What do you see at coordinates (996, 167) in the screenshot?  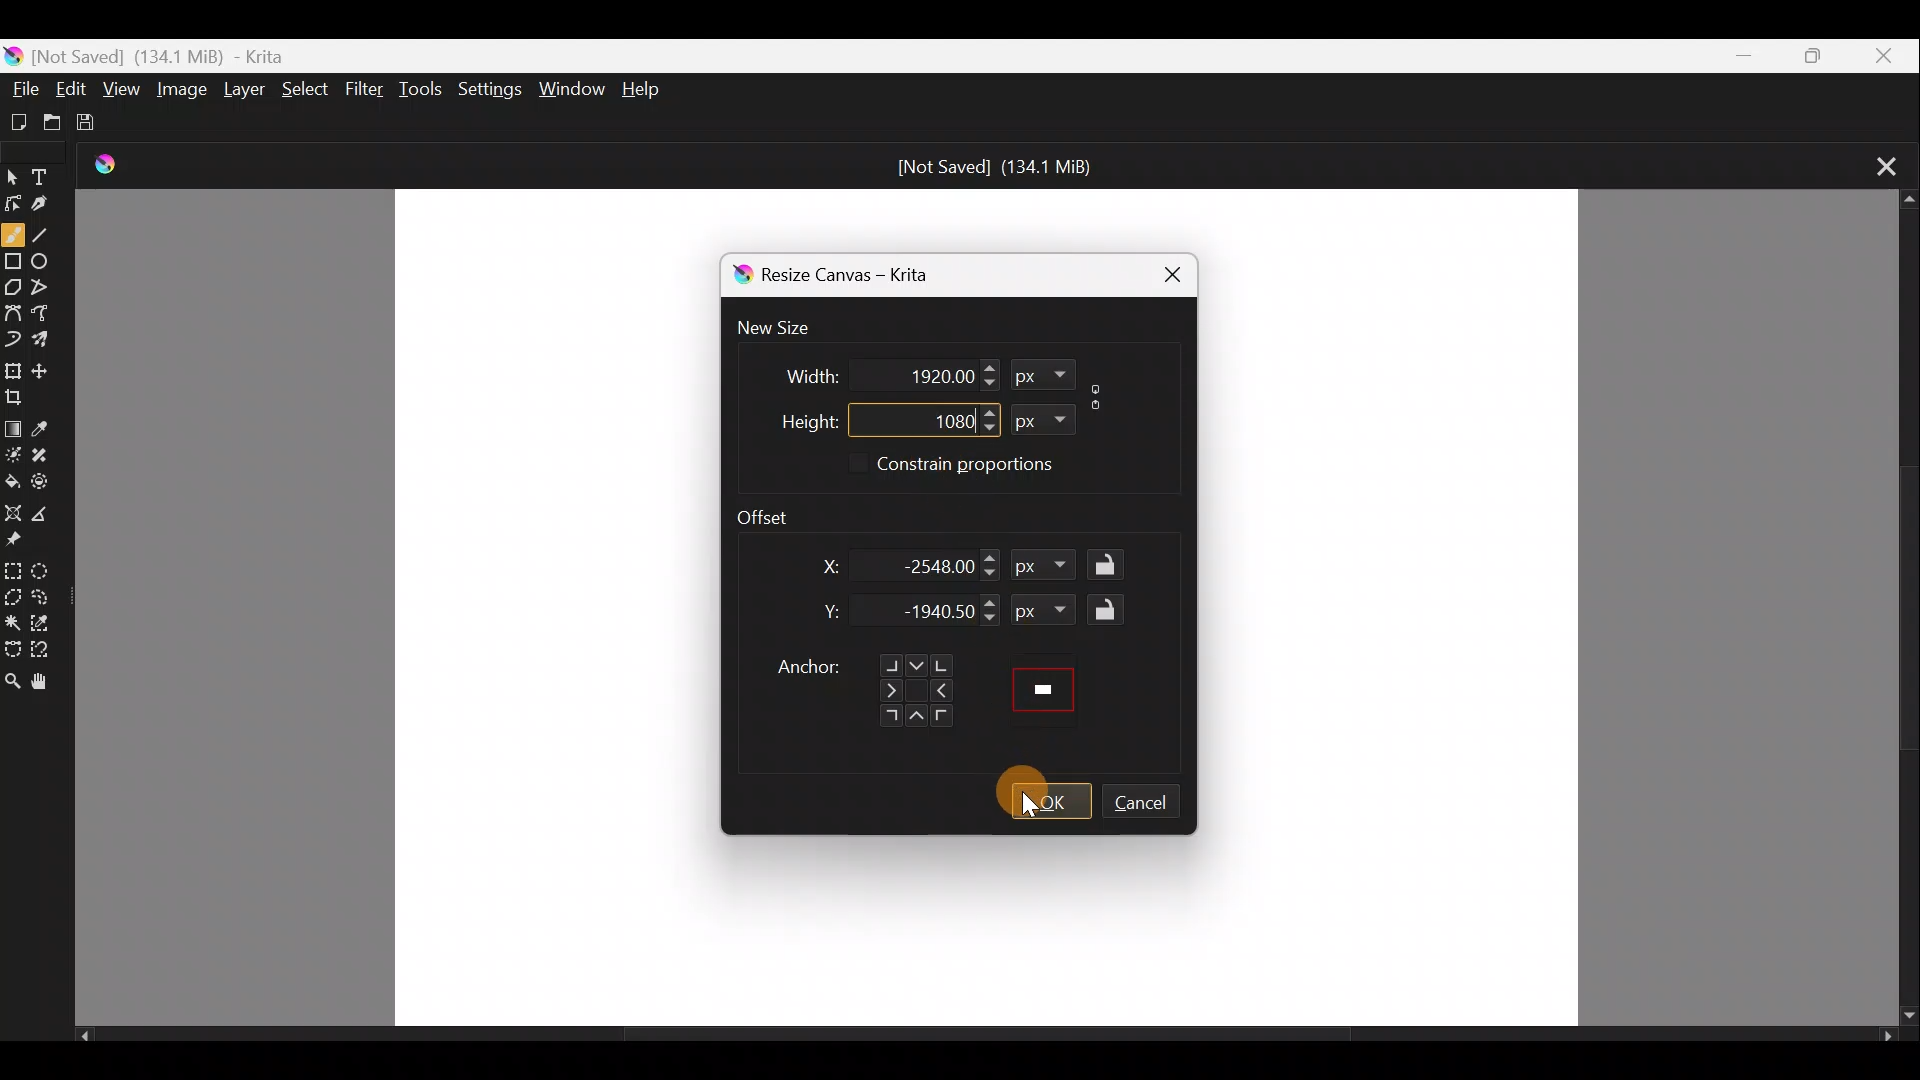 I see `[Not Saved] (134.1 MiB)` at bounding box center [996, 167].